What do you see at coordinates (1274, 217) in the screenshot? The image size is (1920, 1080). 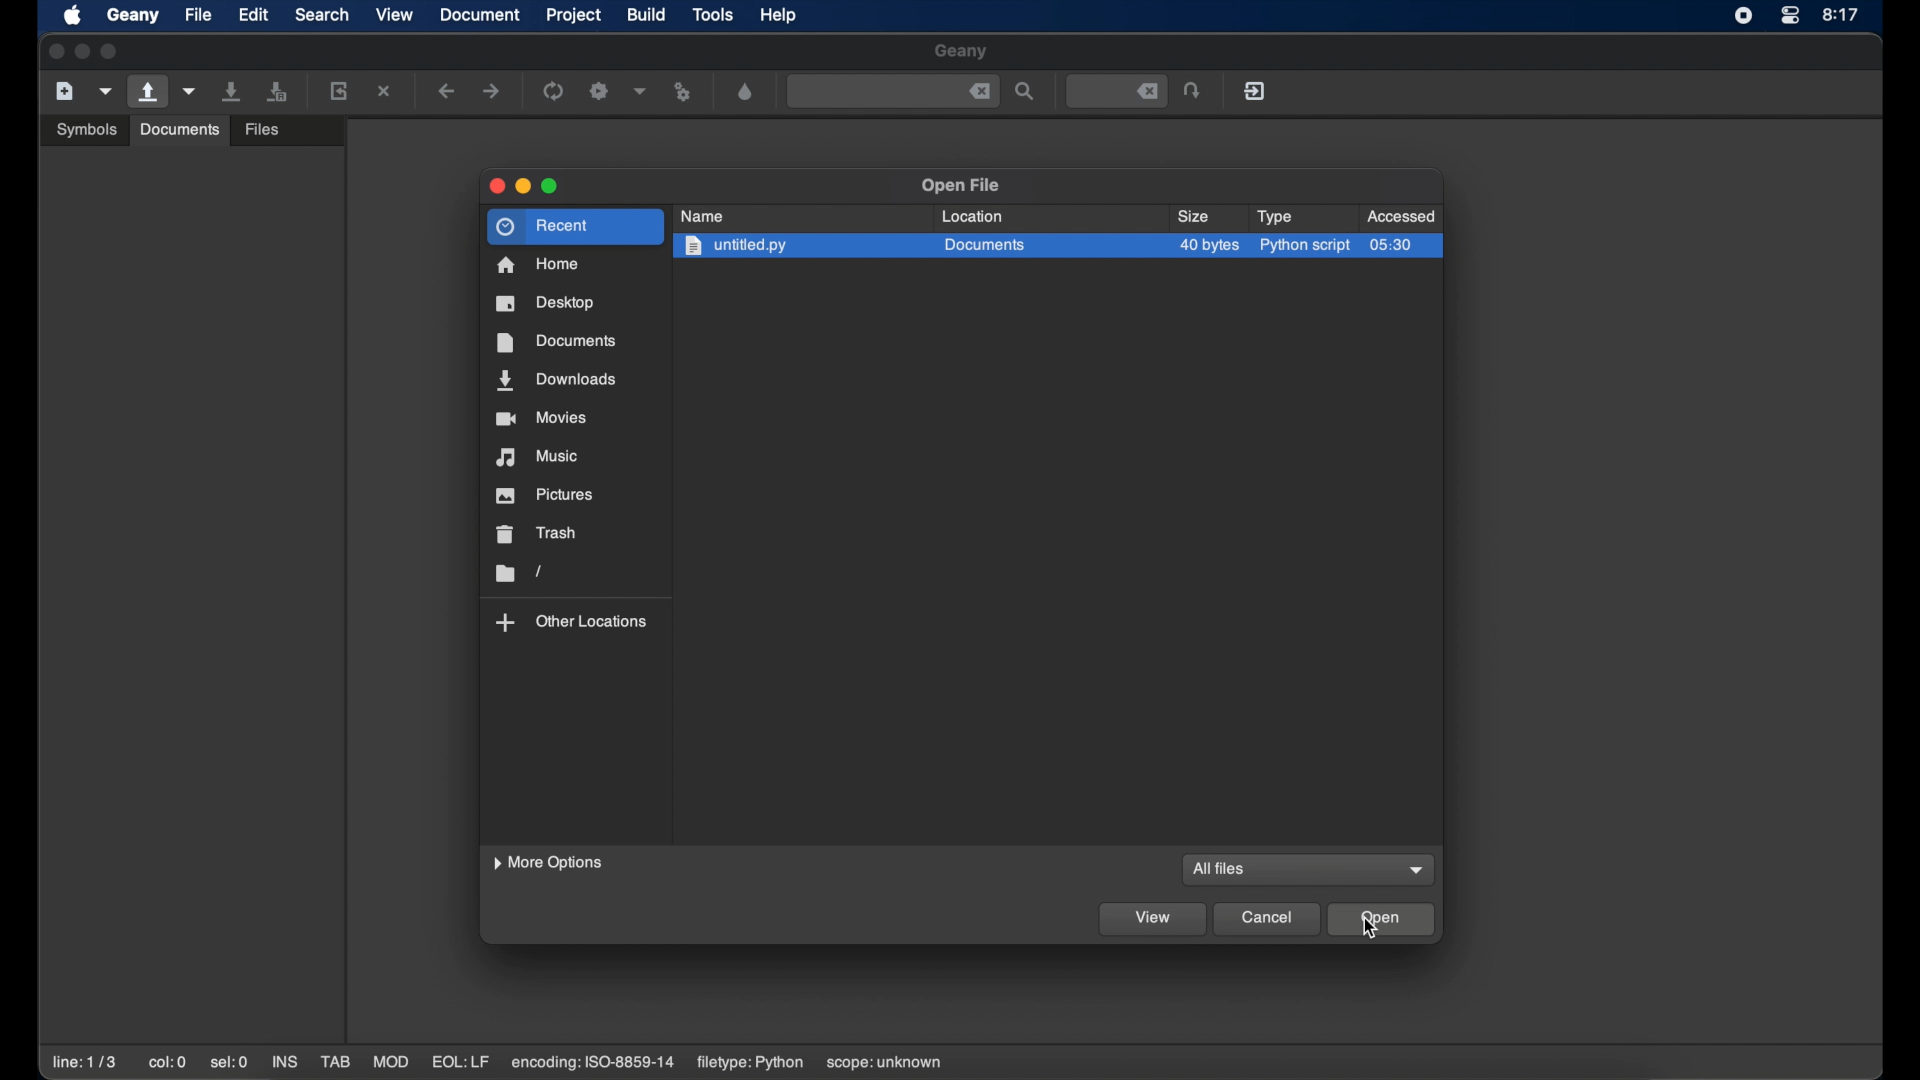 I see `type` at bounding box center [1274, 217].